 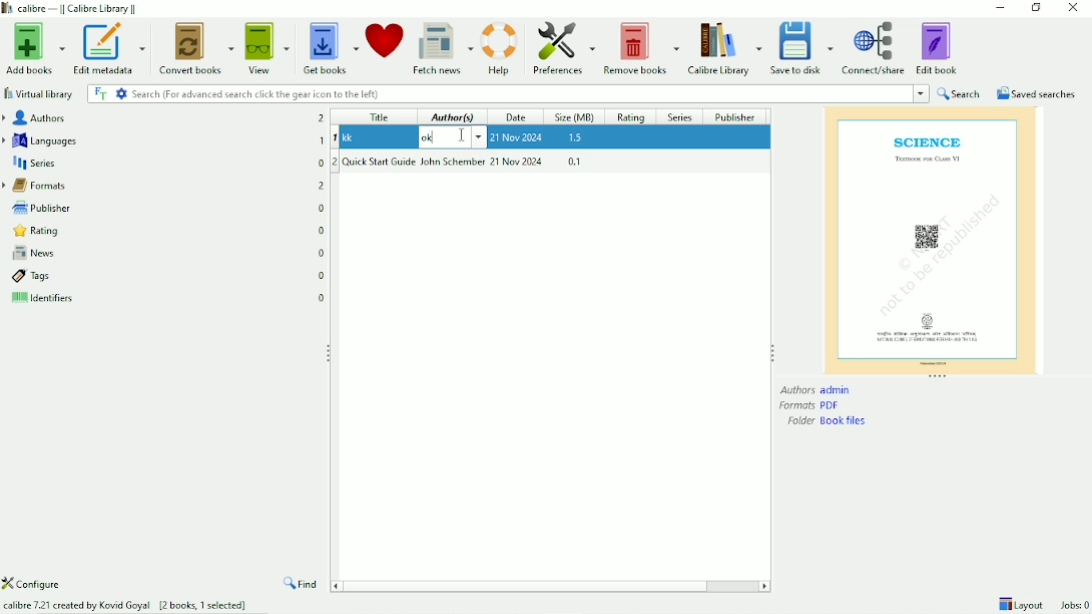 What do you see at coordinates (774, 353) in the screenshot?
I see `Resize` at bounding box center [774, 353].